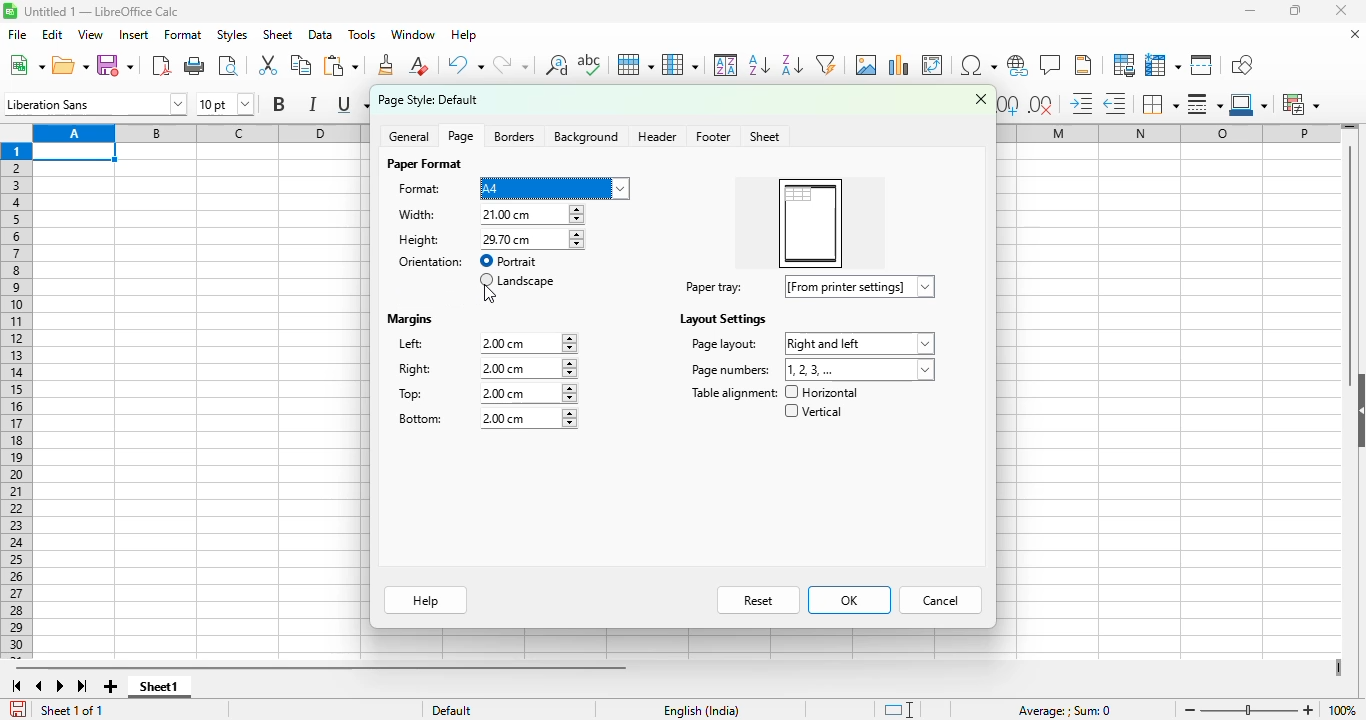 The width and height of the screenshot is (1366, 720). What do you see at coordinates (731, 370) in the screenshot?
I see `page numbers: ` at bounding box center [731, 370].